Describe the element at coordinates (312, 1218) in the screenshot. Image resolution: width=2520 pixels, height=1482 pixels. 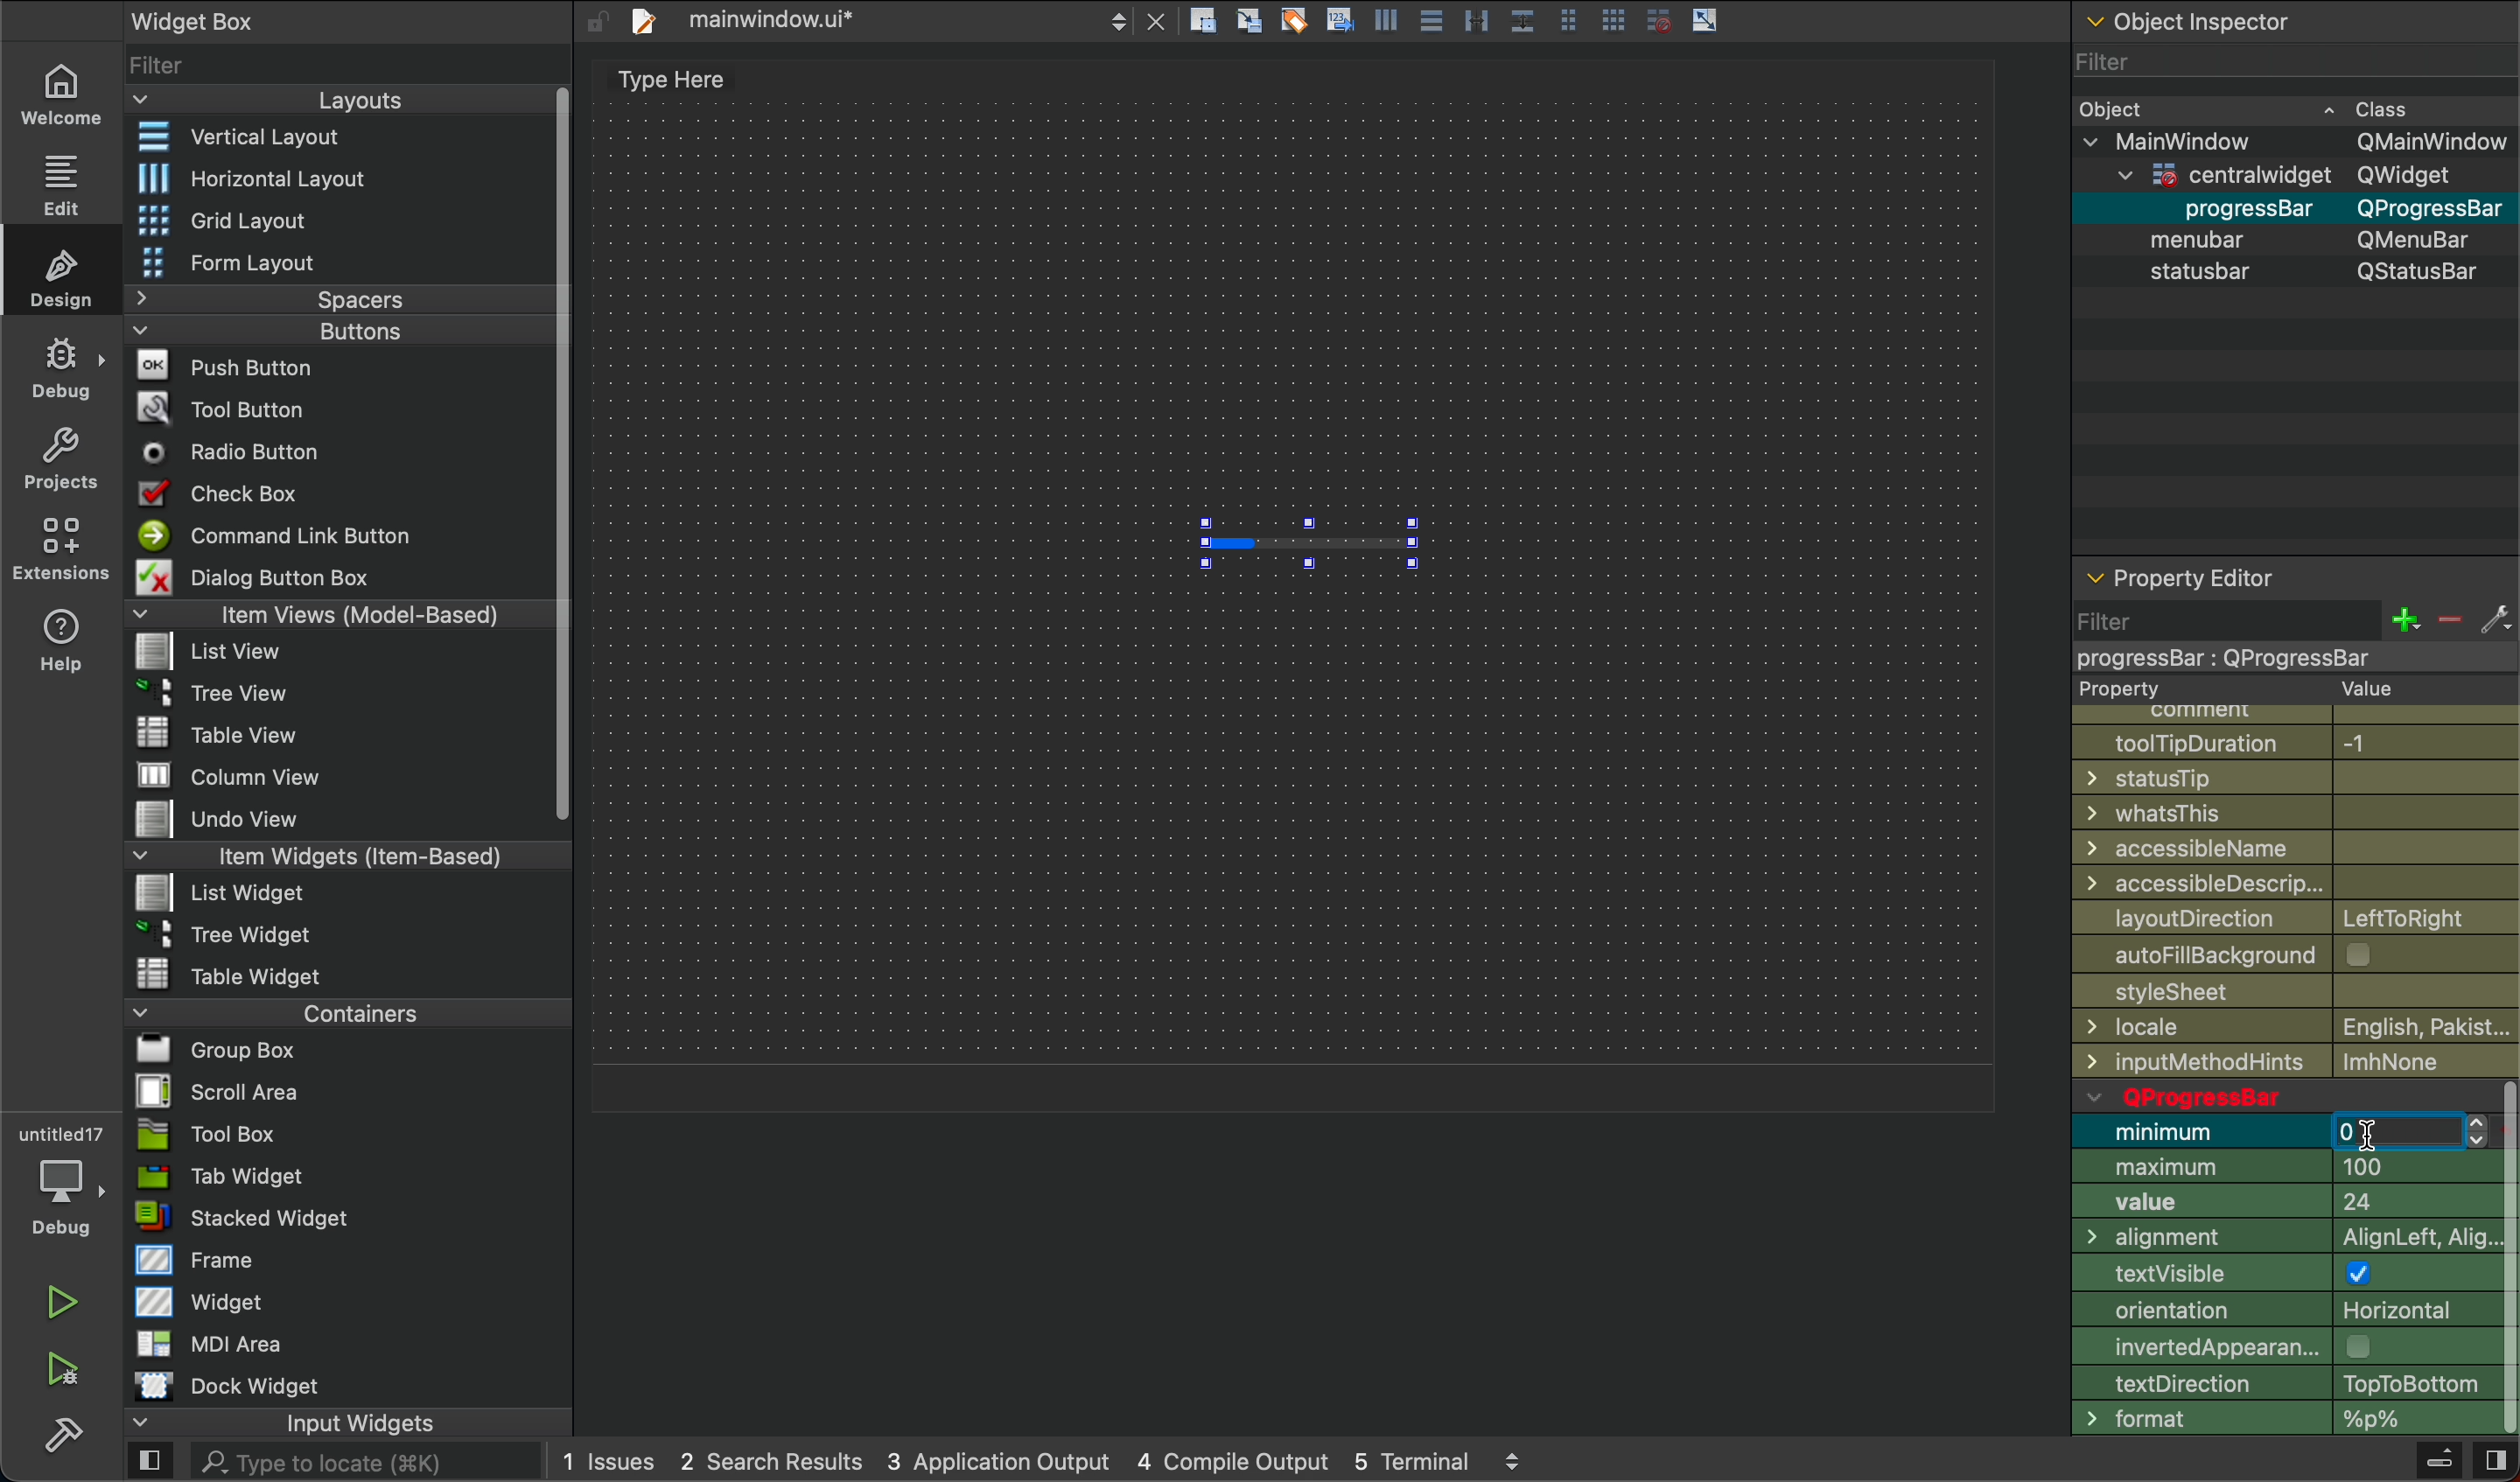
I see `Stack Widget` at that location.